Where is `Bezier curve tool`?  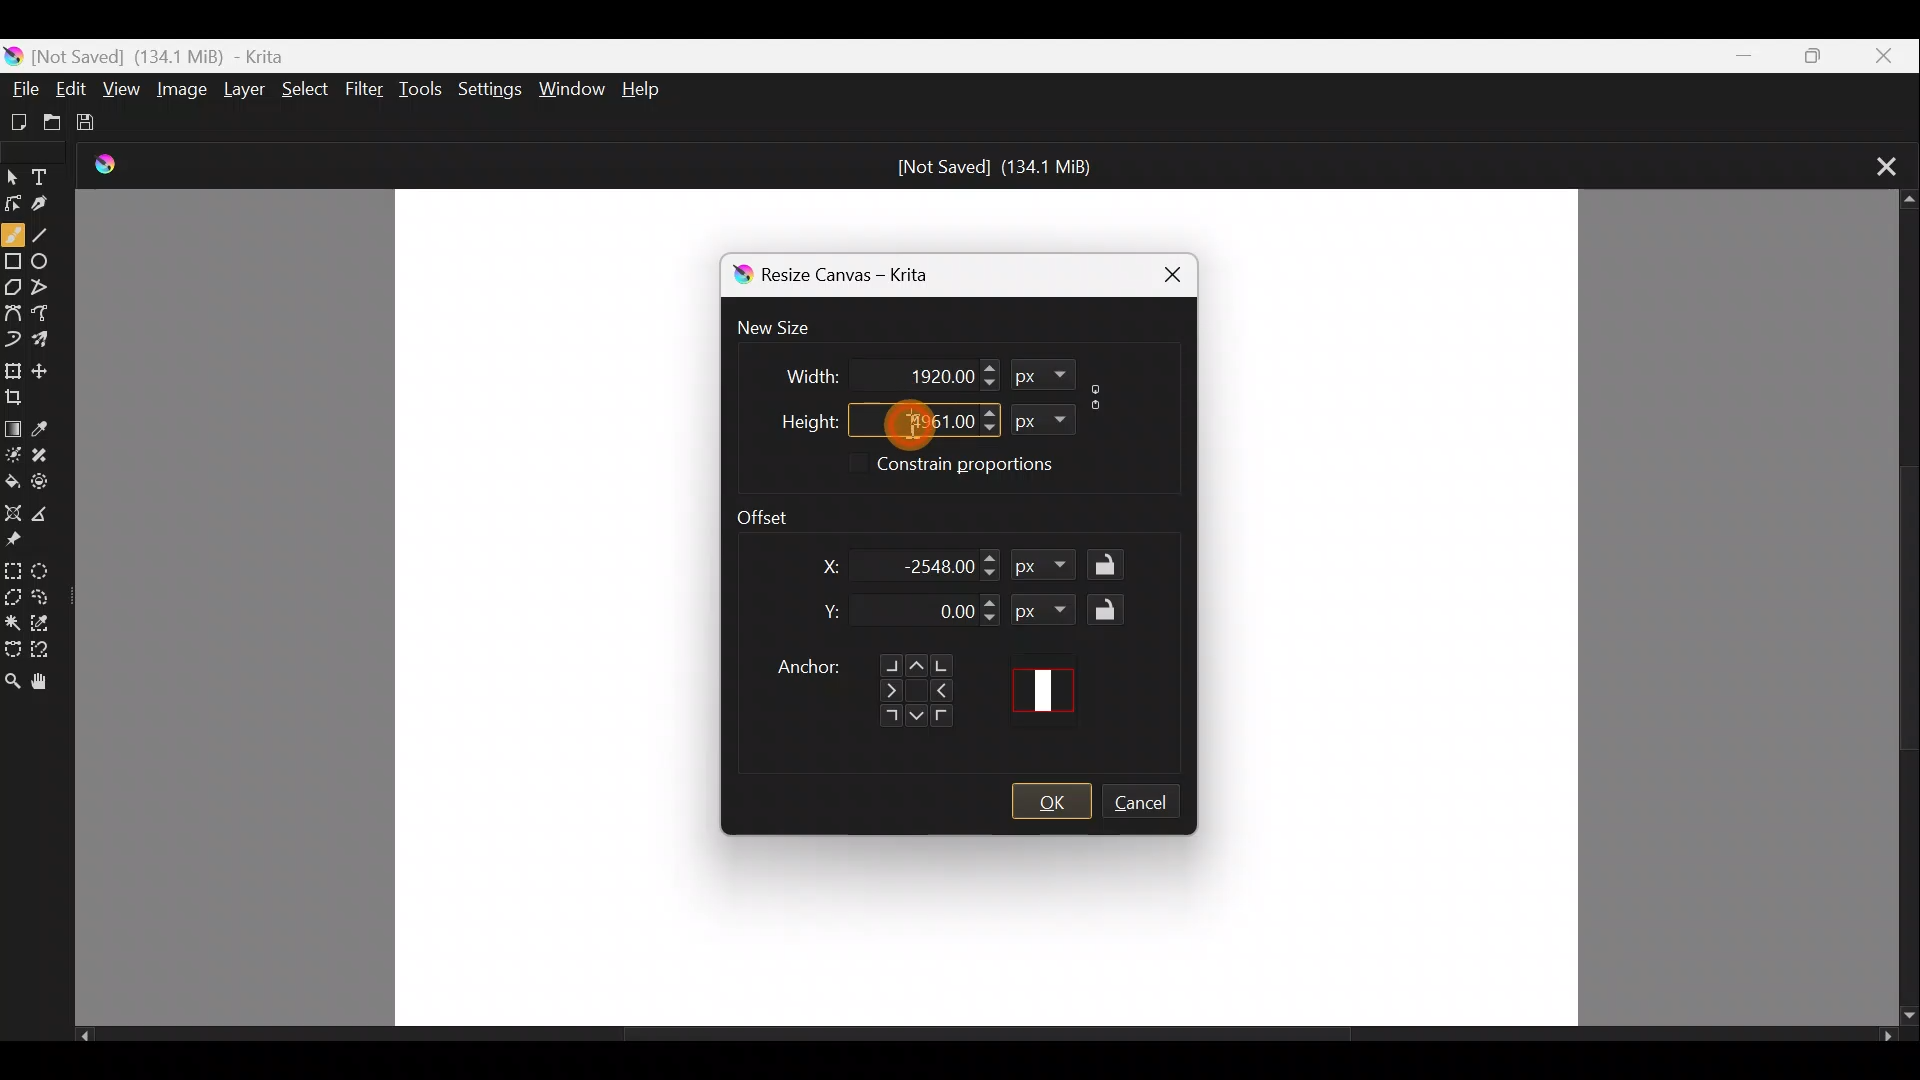
Bezier curve tool is located at coordinates (14, 310).